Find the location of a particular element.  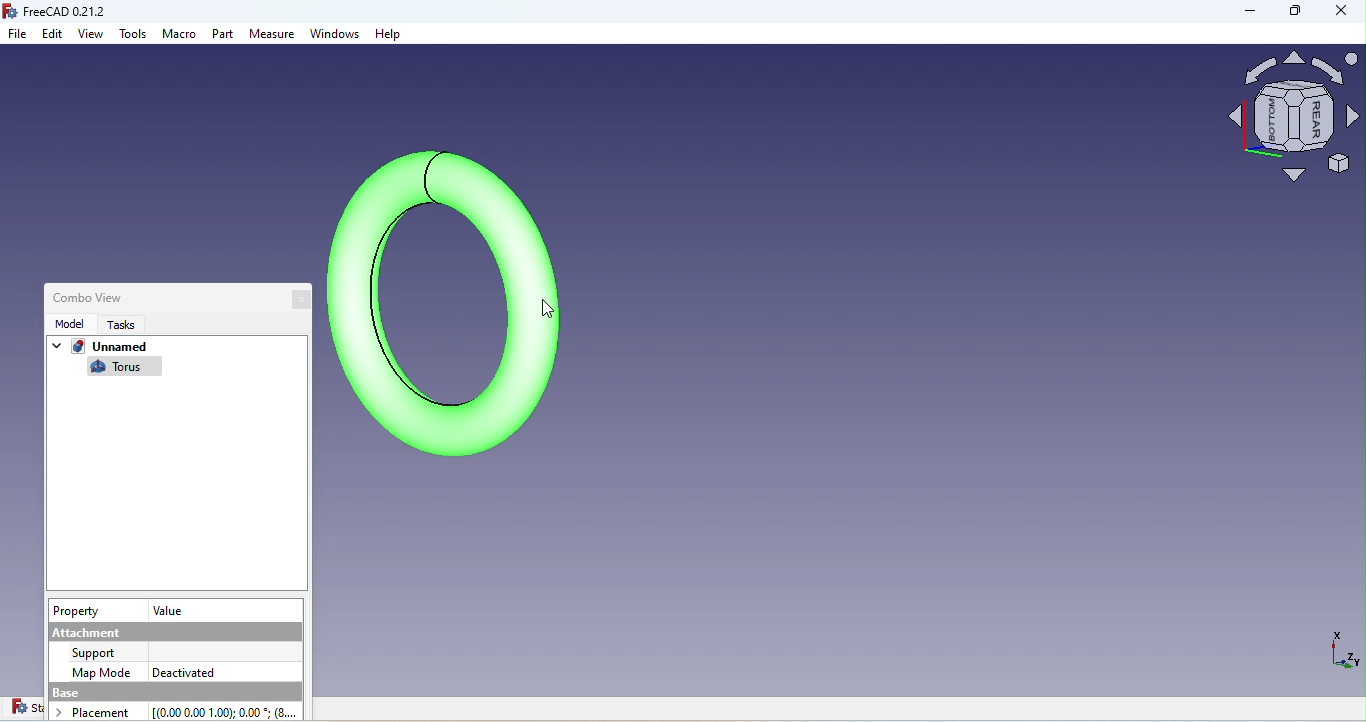

Value is located at coordinates (168, 609).